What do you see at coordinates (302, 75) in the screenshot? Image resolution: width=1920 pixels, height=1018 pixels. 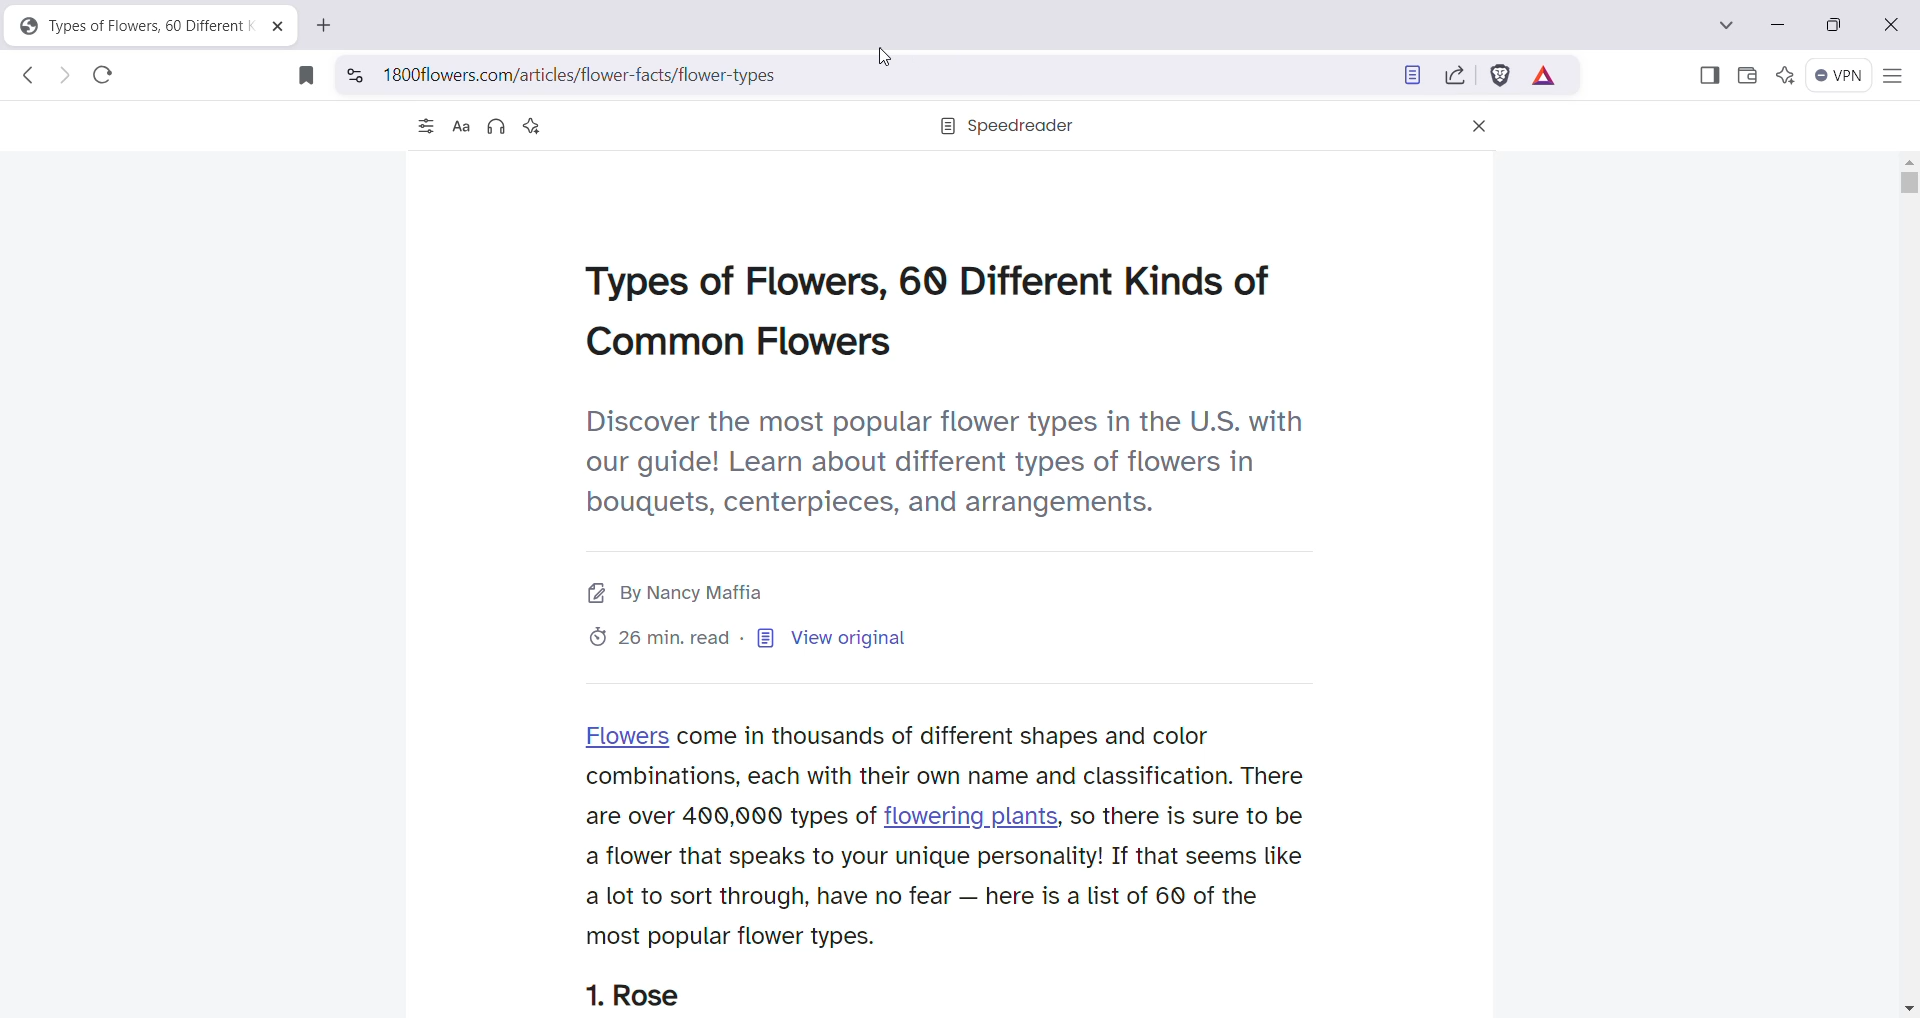 I see `Bookmark this page` at bounding box center [302, 75].